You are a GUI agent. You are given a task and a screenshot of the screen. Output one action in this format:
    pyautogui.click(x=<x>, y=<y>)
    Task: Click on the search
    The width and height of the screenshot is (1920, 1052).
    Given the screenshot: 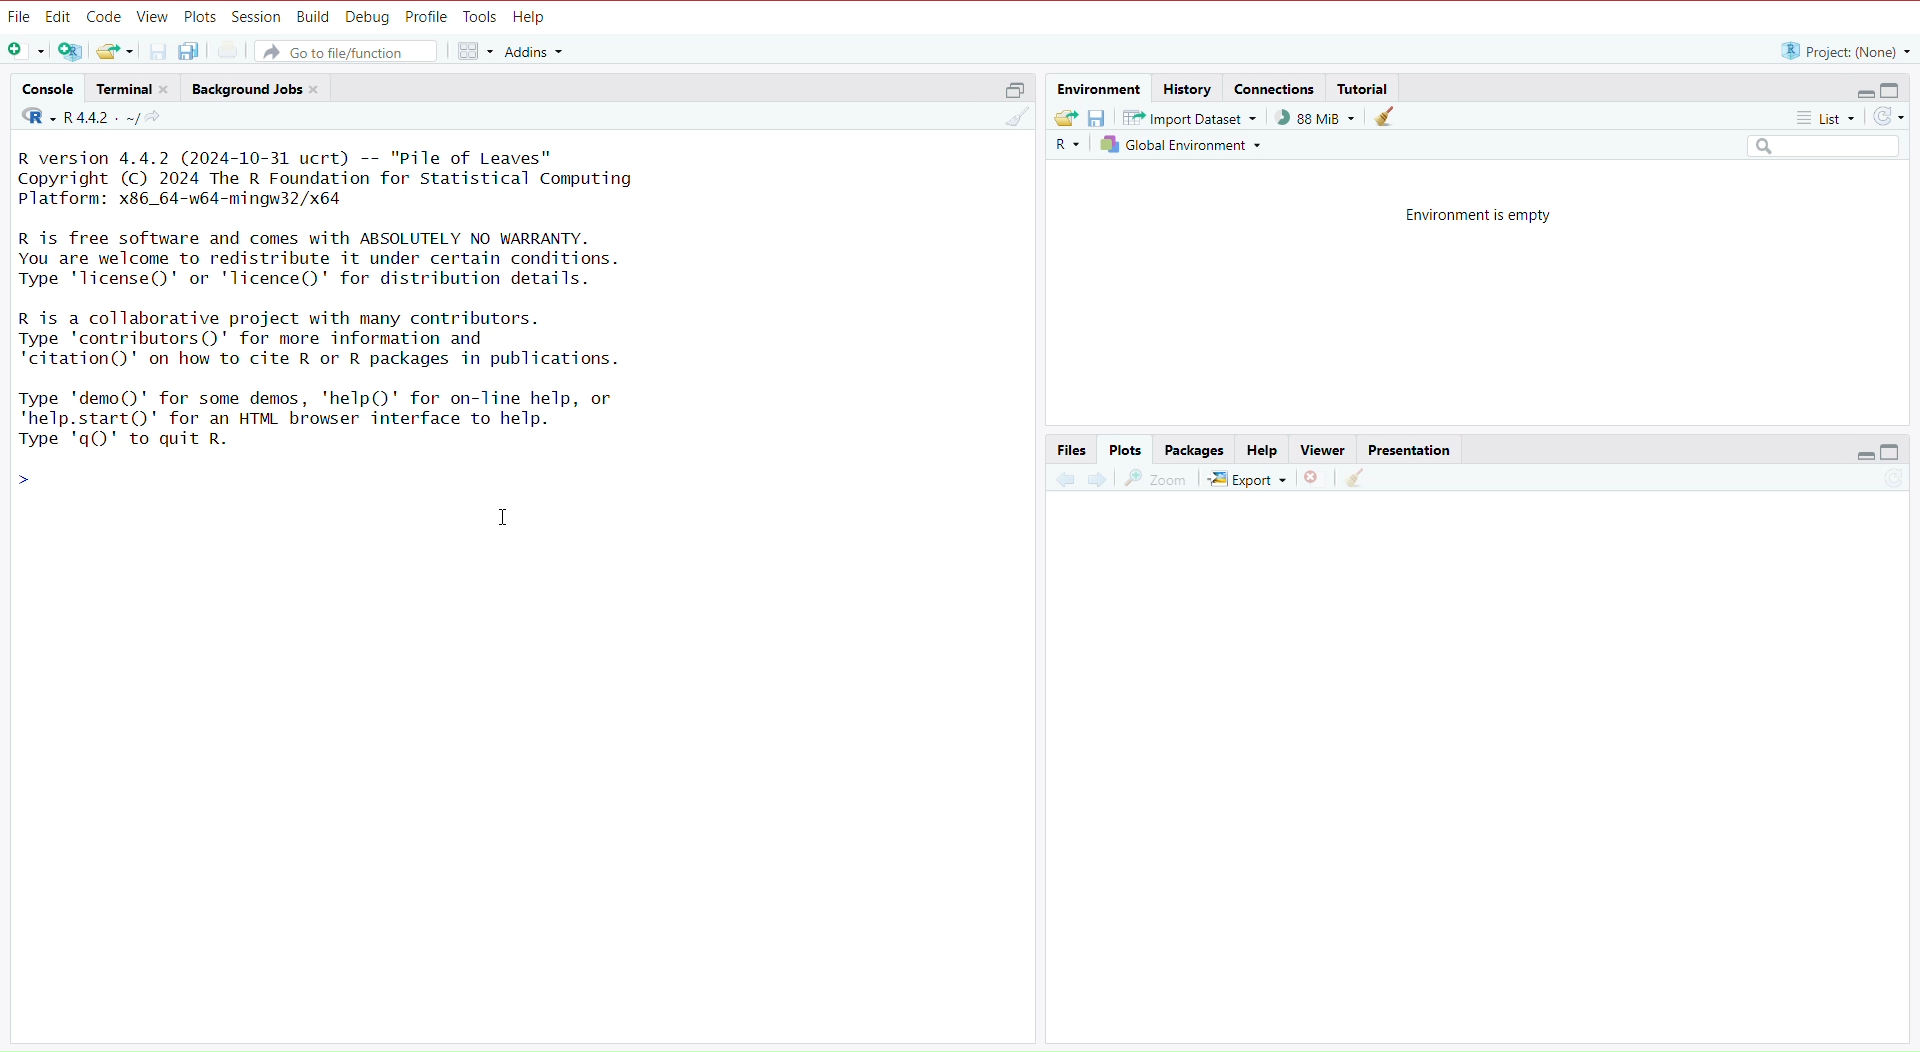 What is the action you would take?
    pyautogui.click(x=1815, y=147)
    